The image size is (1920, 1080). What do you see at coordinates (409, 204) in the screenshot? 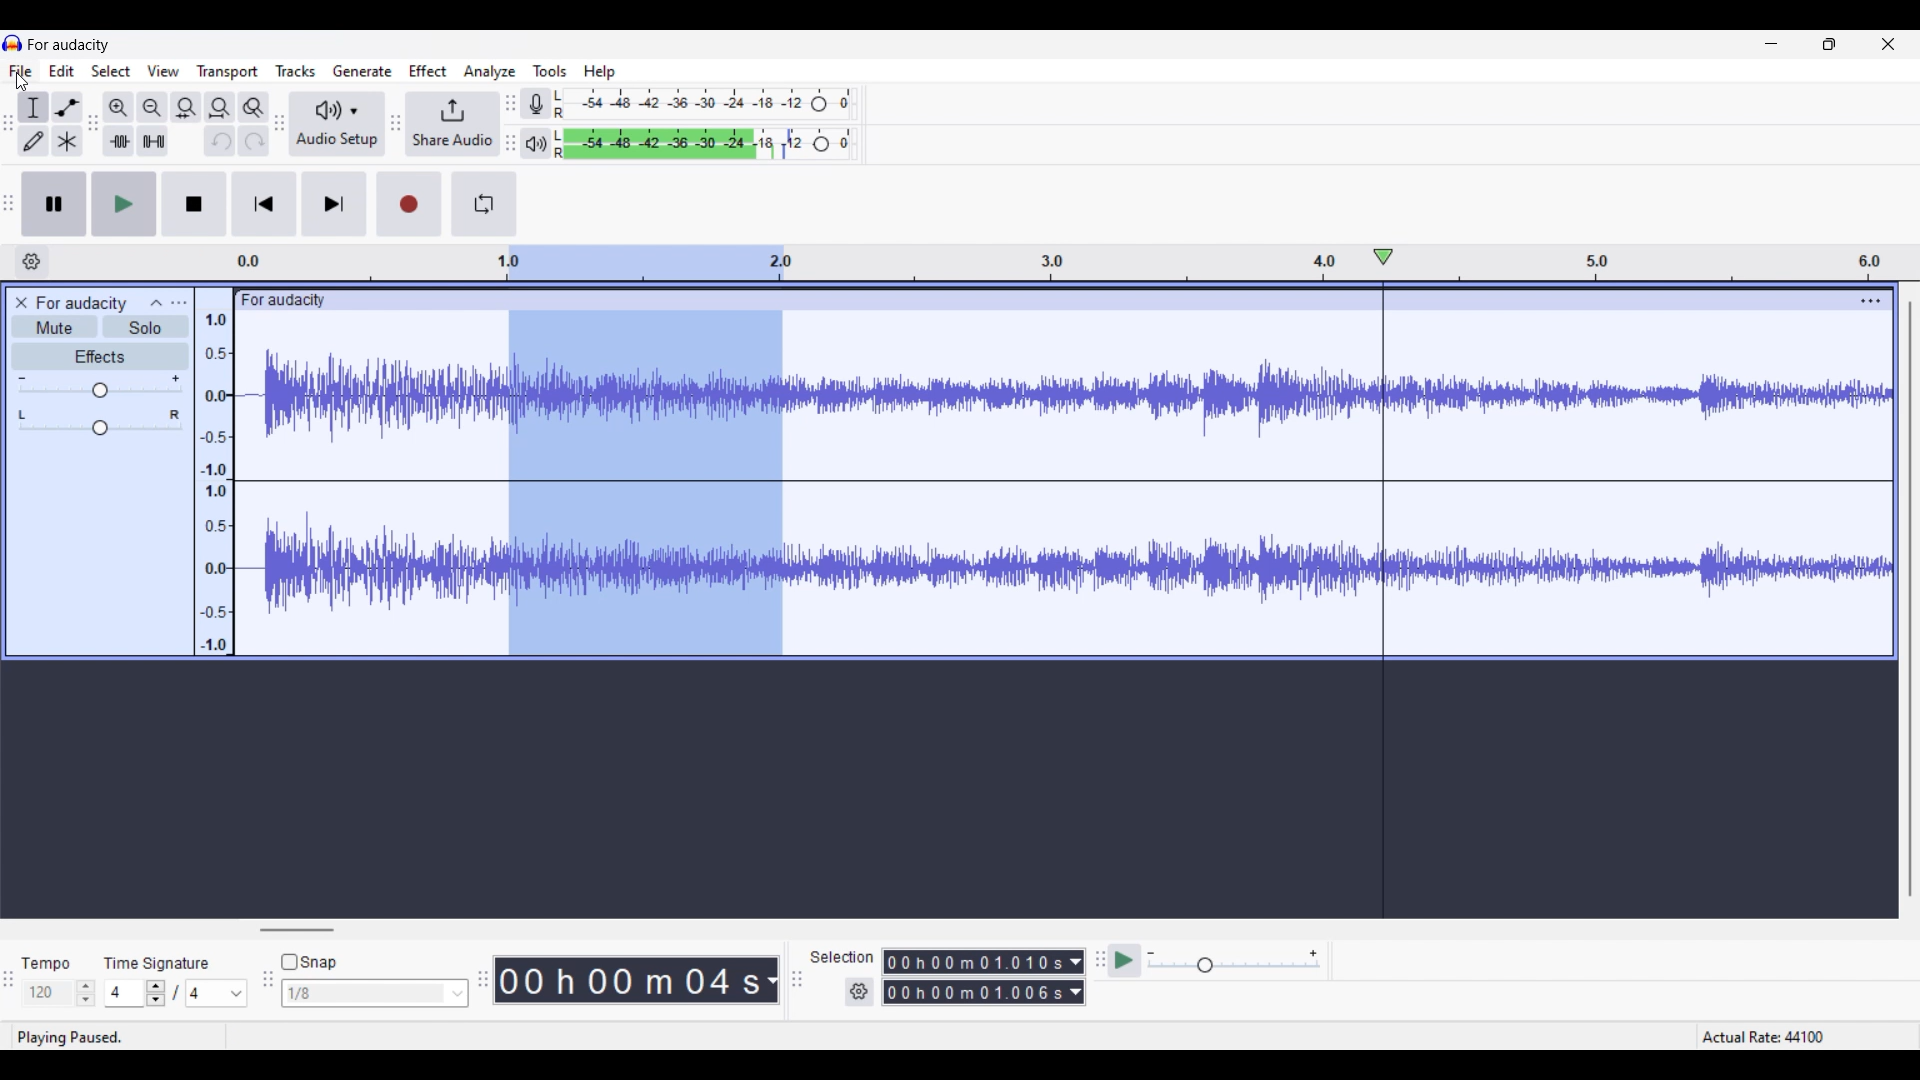
I see `Record/Record new track` at bounding box center [409, 204].